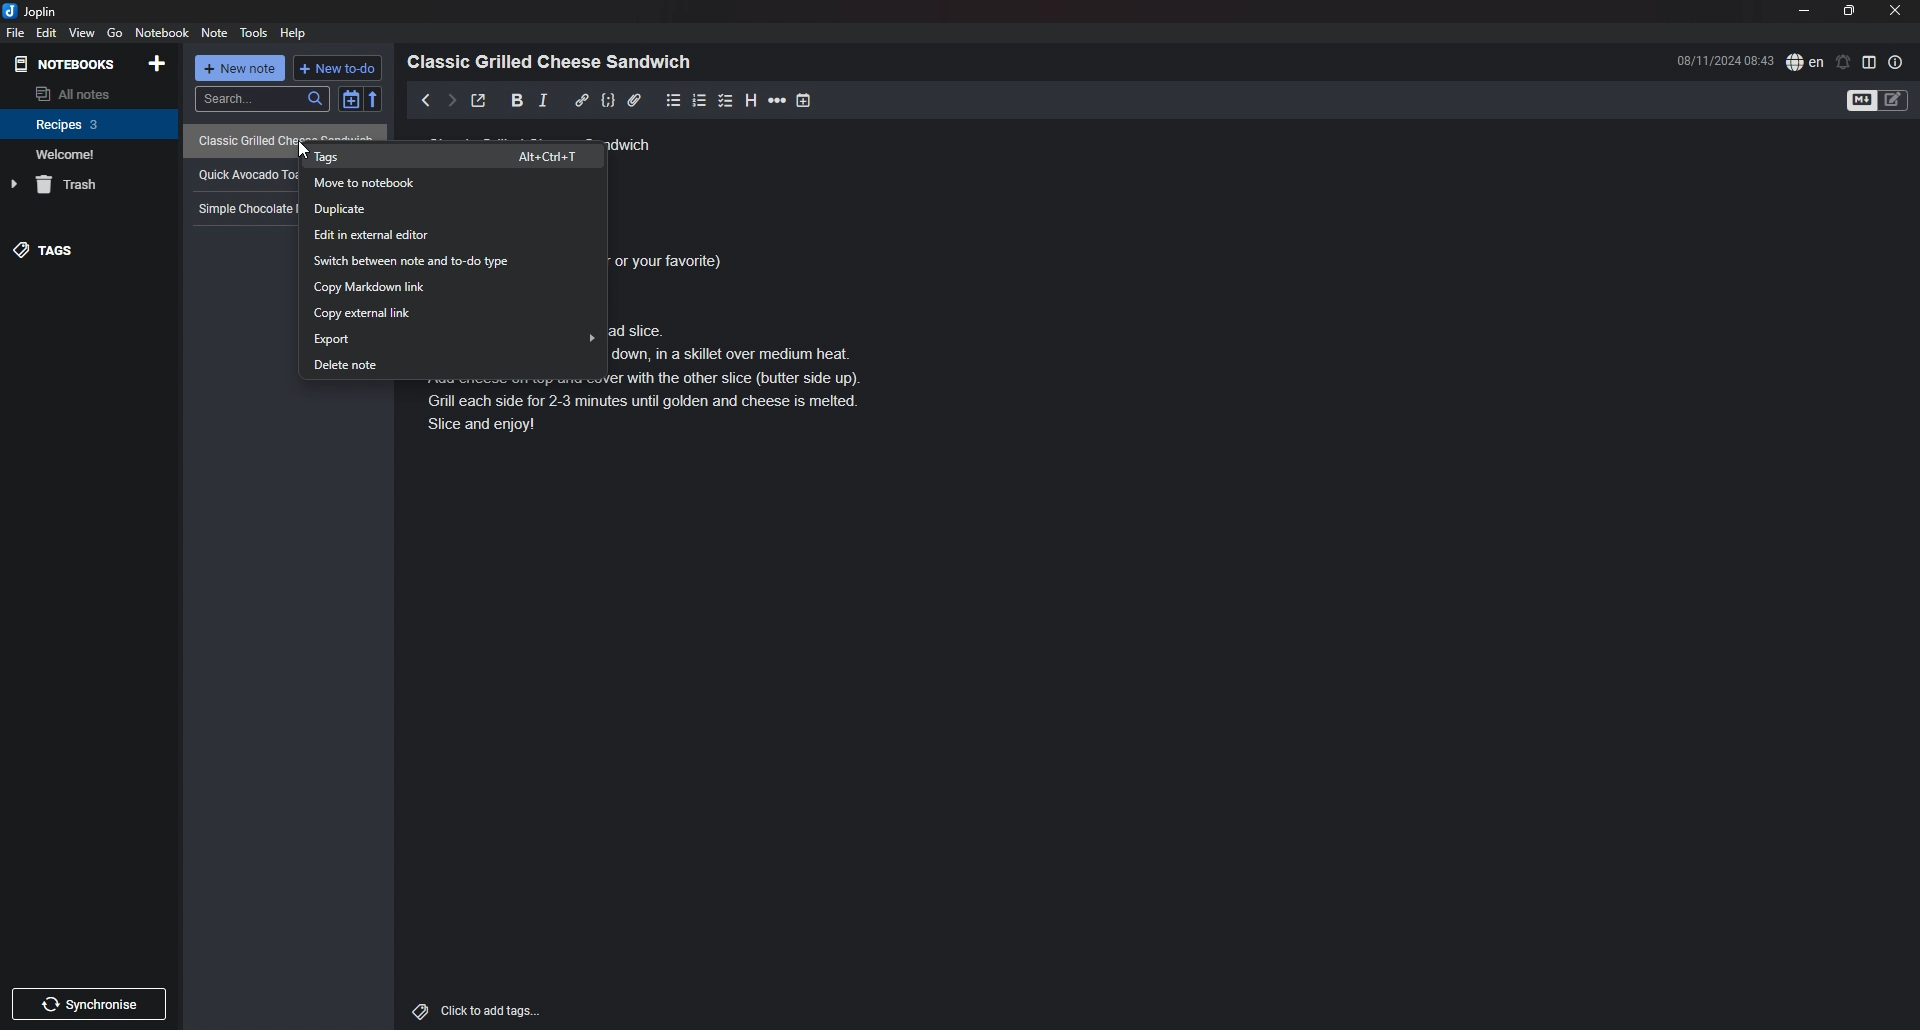  Describe the element at coordinates (374, 99) in the screenshot. I see `reverse sort order` at that location.